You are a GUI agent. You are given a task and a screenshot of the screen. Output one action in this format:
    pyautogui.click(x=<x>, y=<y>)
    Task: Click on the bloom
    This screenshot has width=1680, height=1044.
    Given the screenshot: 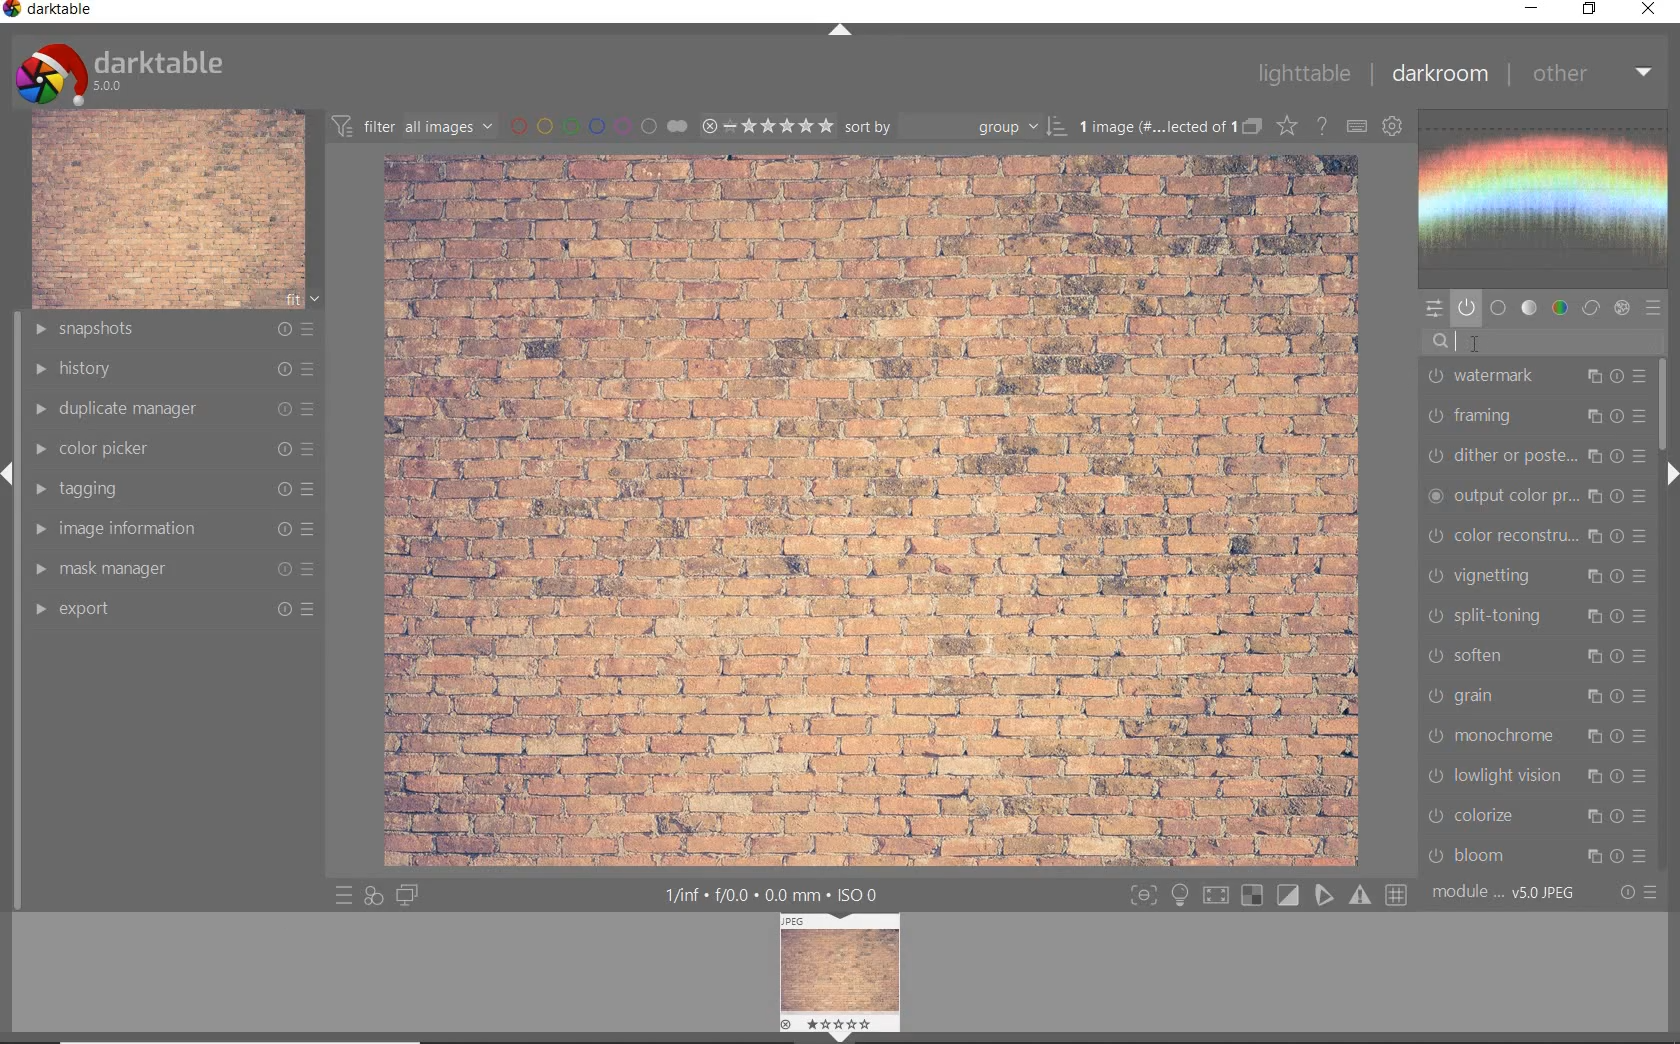 What is the action you would take?
    pyautogui.click(x=1536, y=857)
    